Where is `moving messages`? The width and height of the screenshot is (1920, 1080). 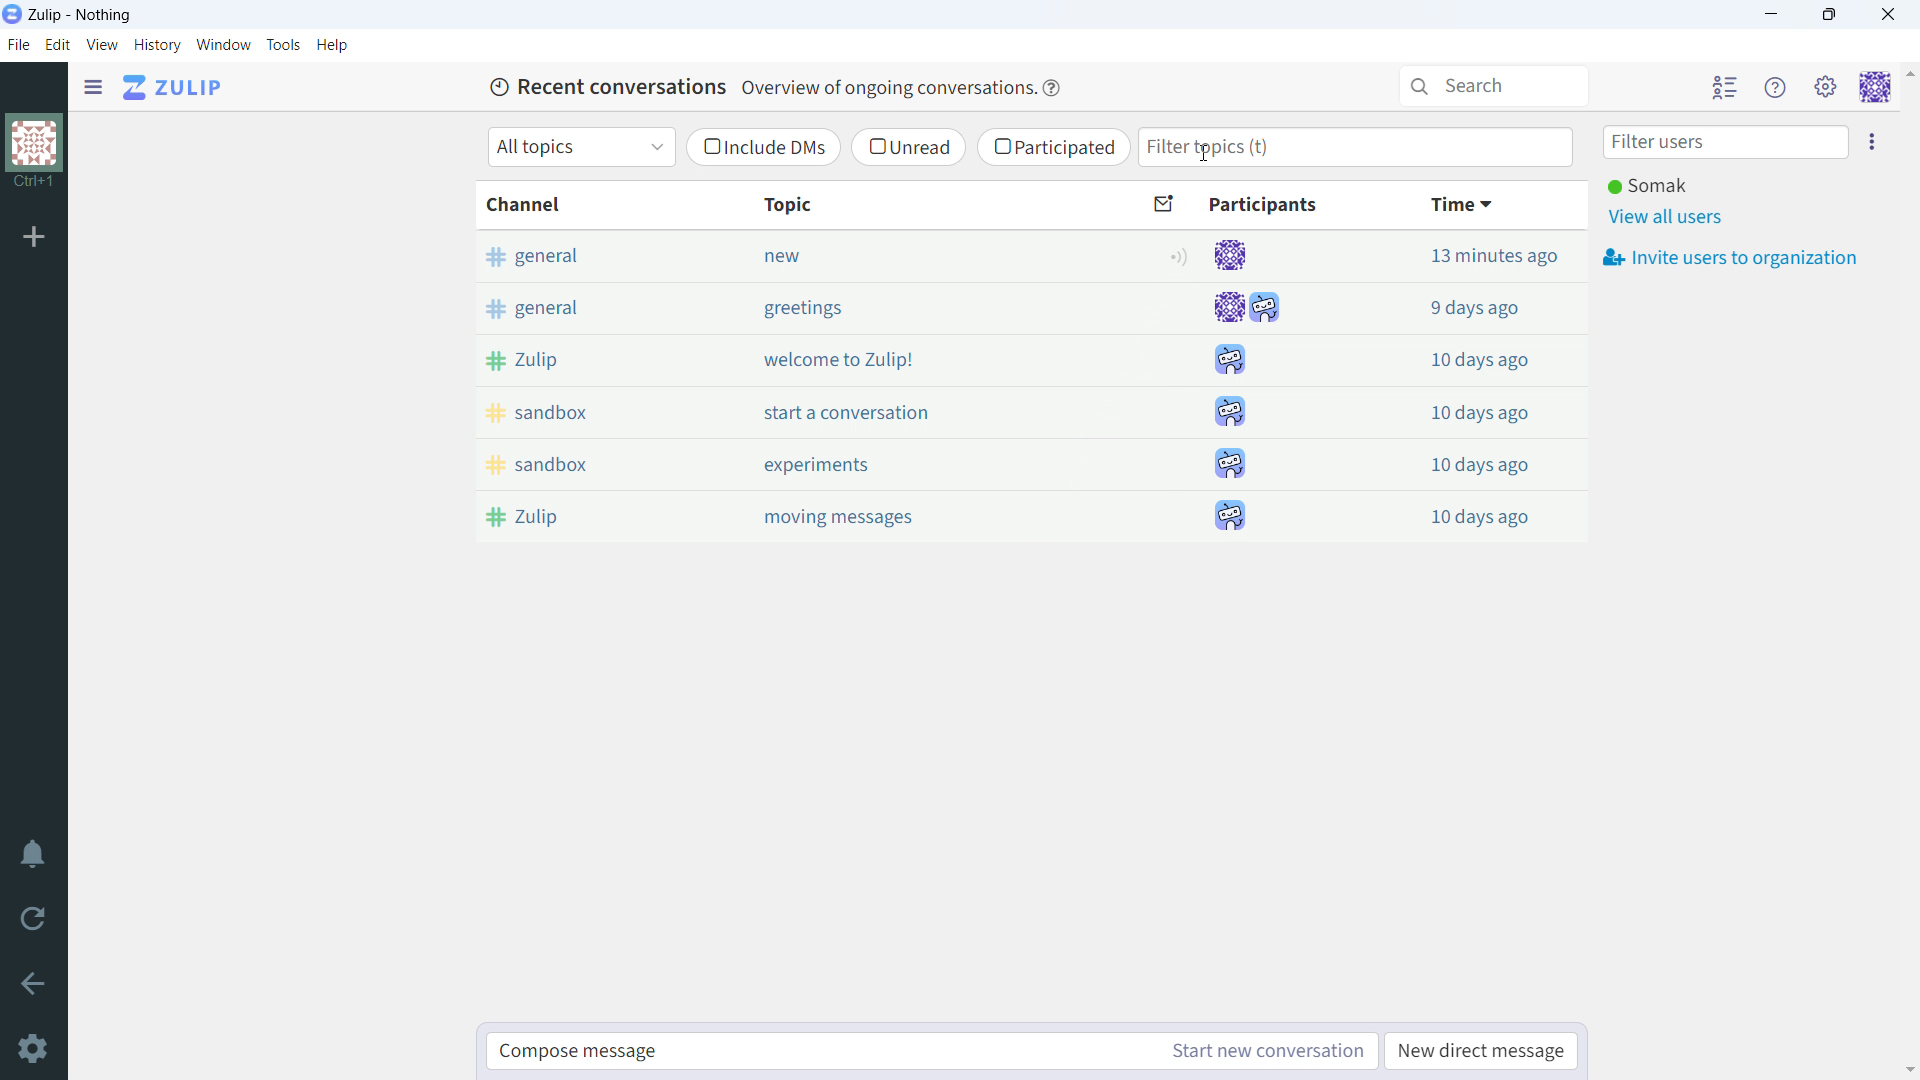 moving messages is located at coordinates (920, 517).